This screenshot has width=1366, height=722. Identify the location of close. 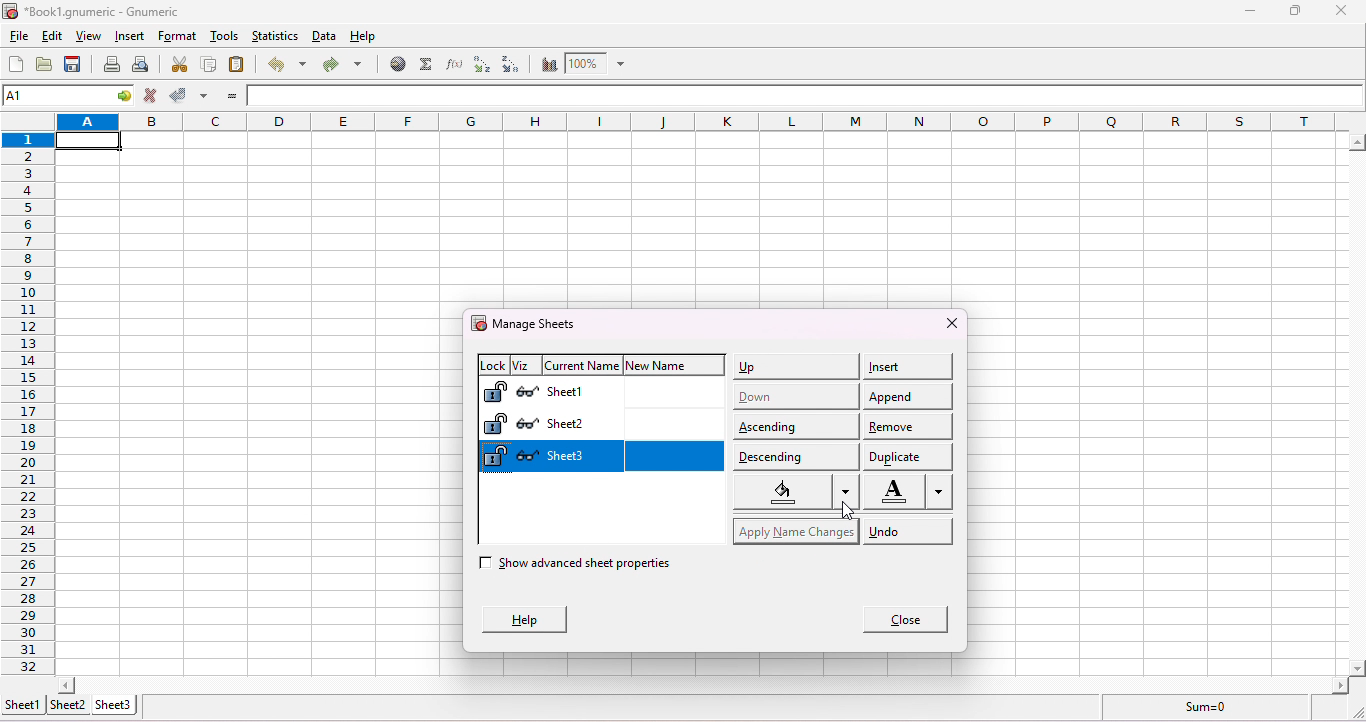
(934, 324).